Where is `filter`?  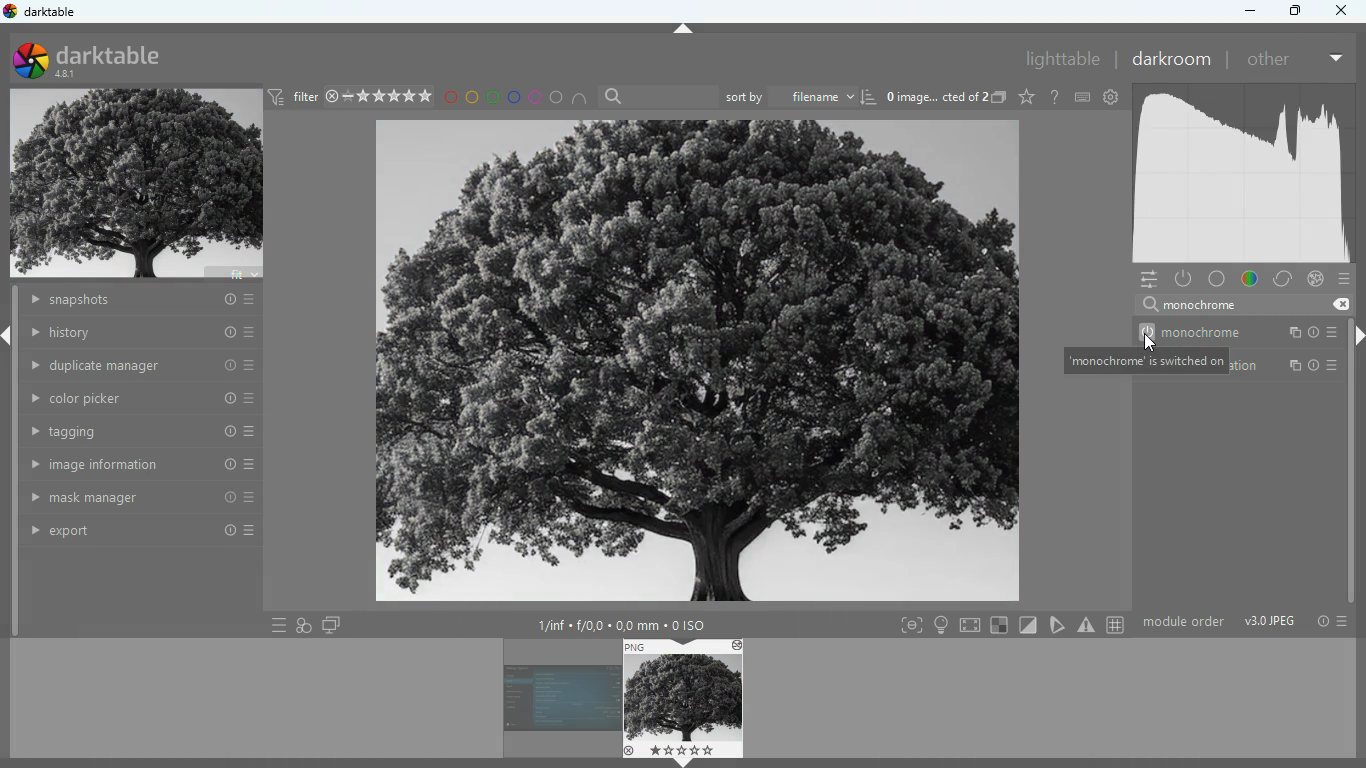 filter is located at coordinates (353, 98).